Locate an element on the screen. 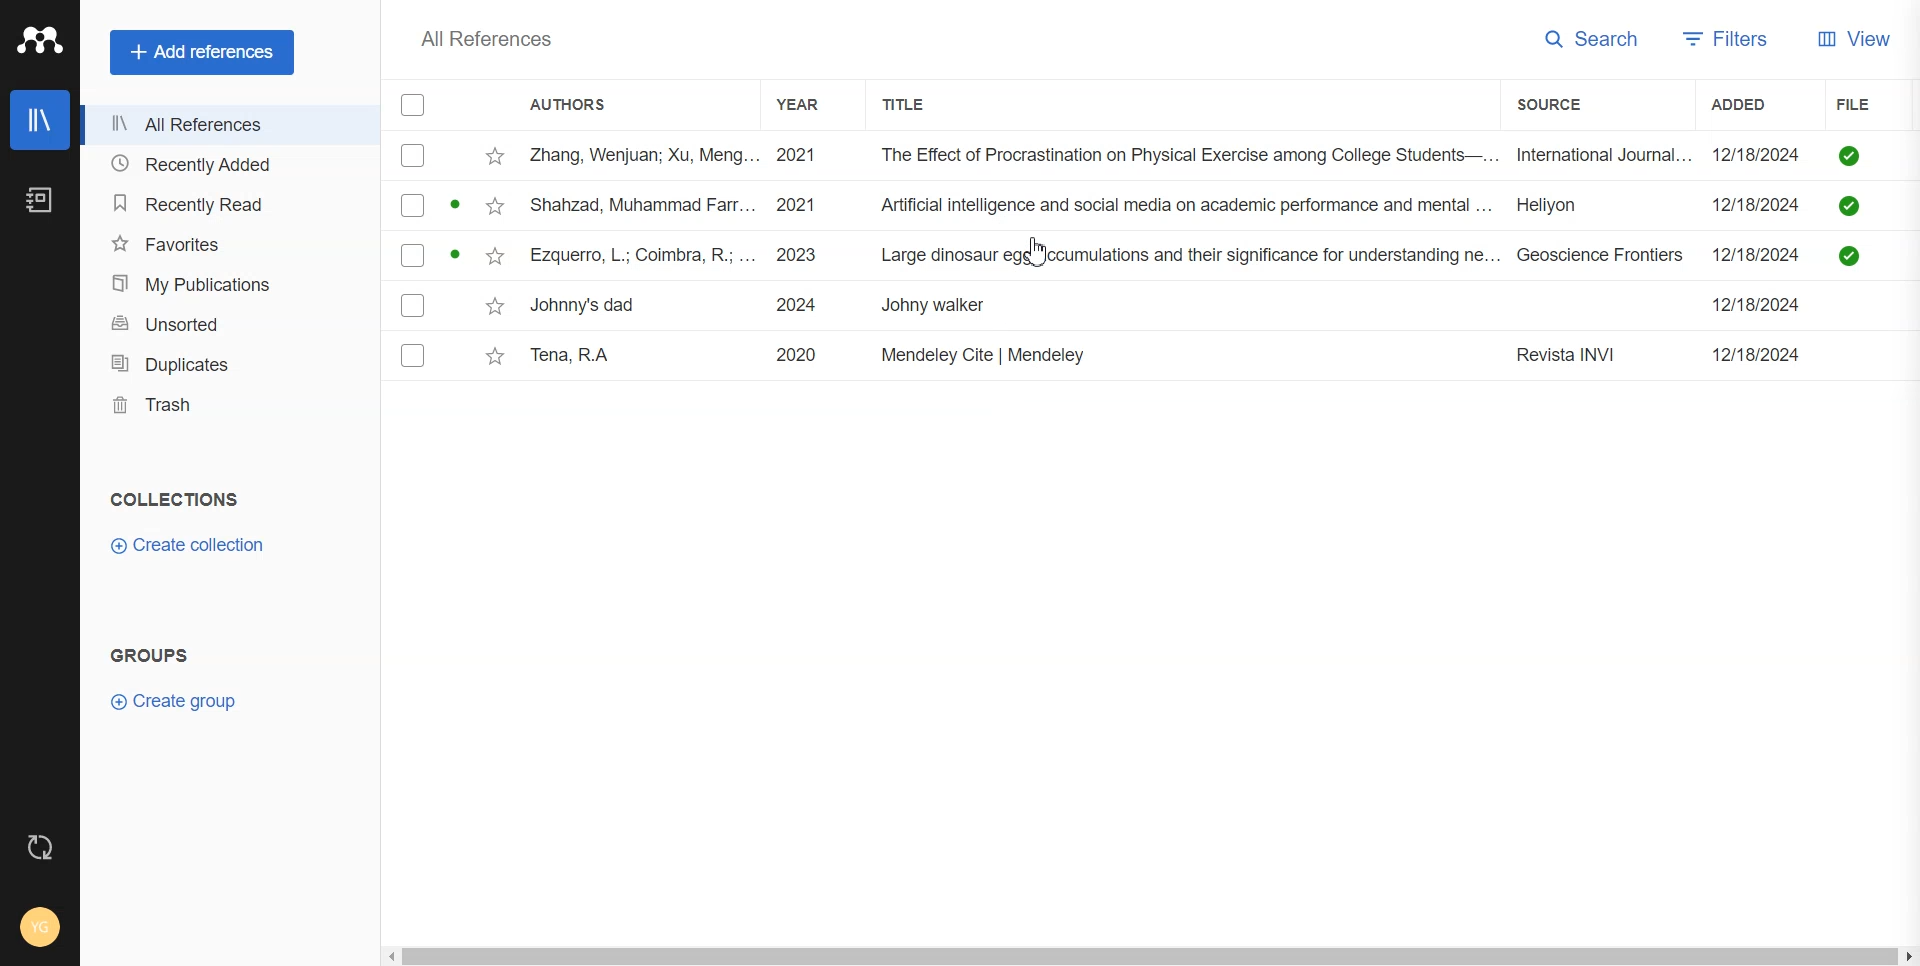 The image size is (1920, 966). date is located at coordinates (1754, 155).